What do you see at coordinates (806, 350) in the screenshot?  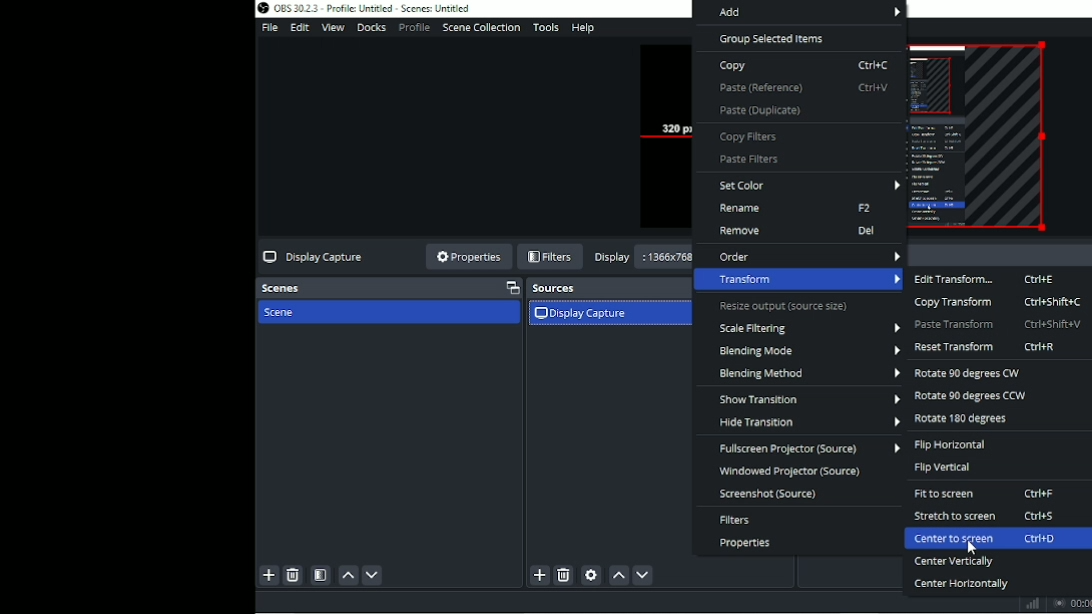 I see `Blending mode` at bounding box center [806, 350].